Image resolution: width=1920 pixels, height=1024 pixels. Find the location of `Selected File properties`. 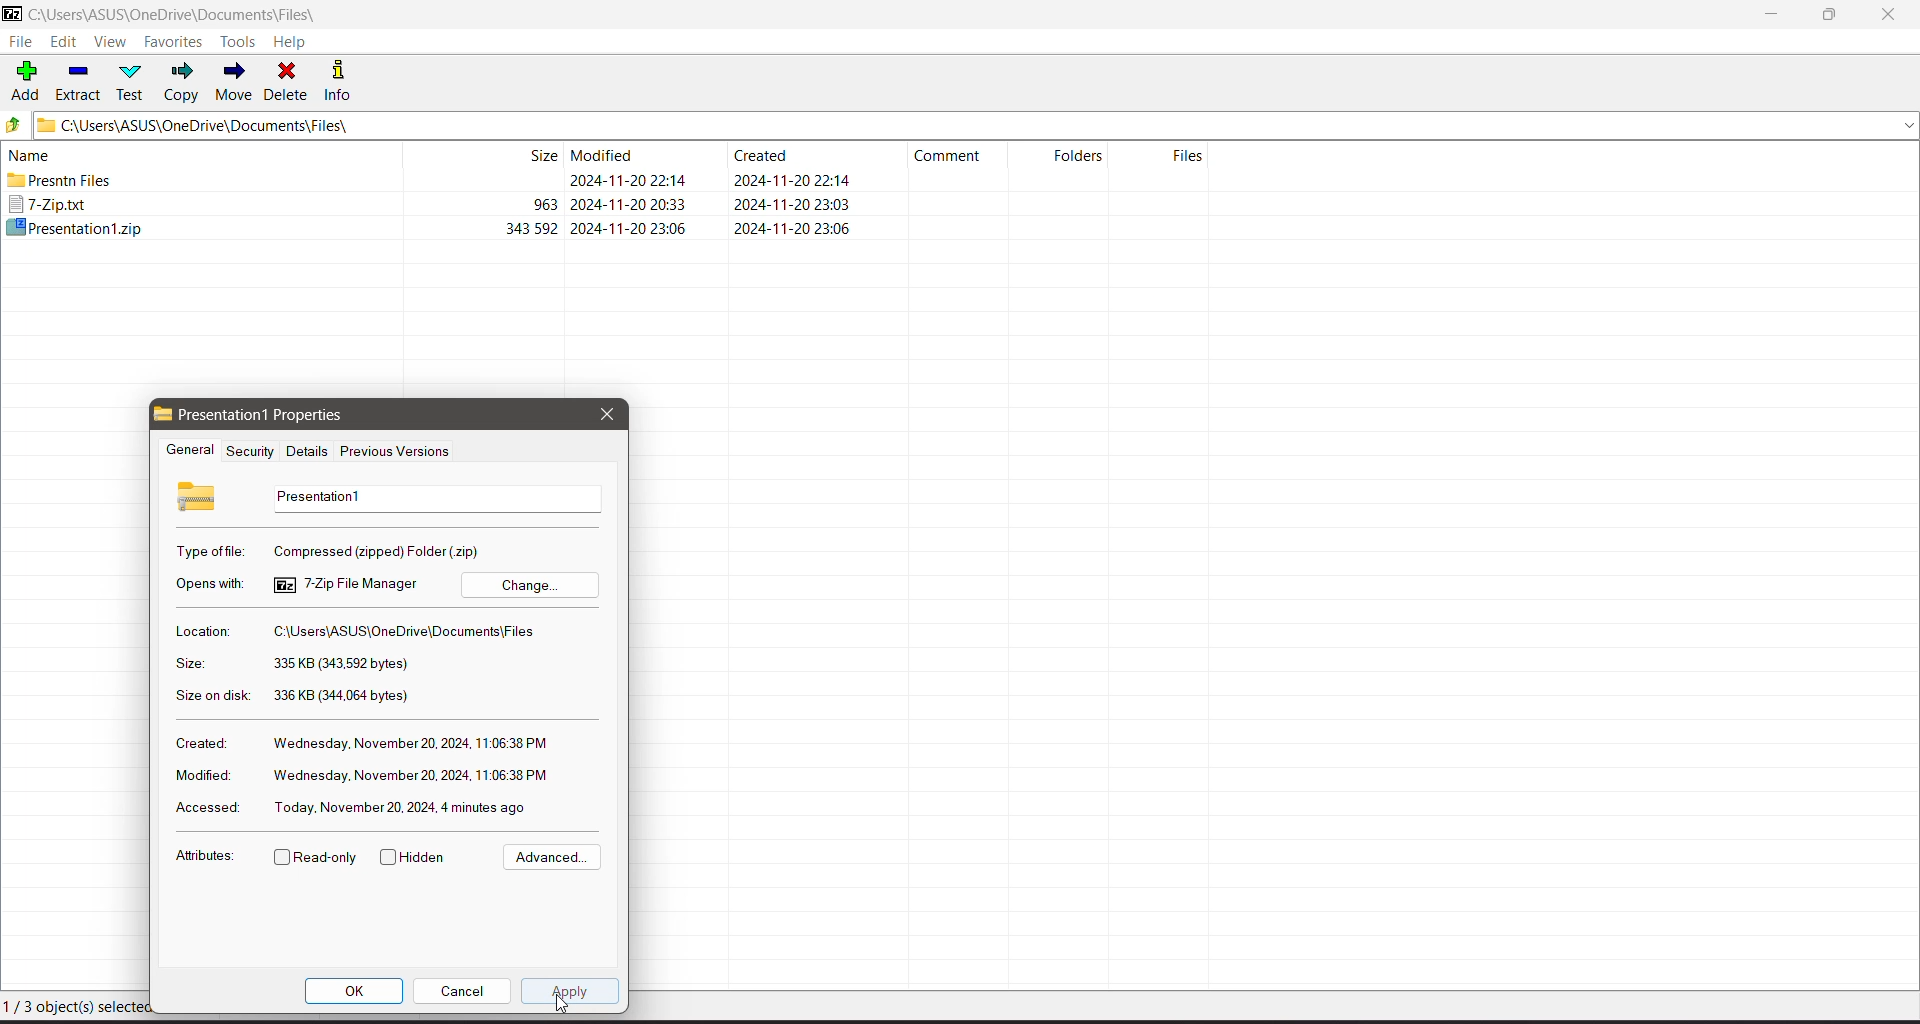

Selected File properties is located at coordinates (278, 415).